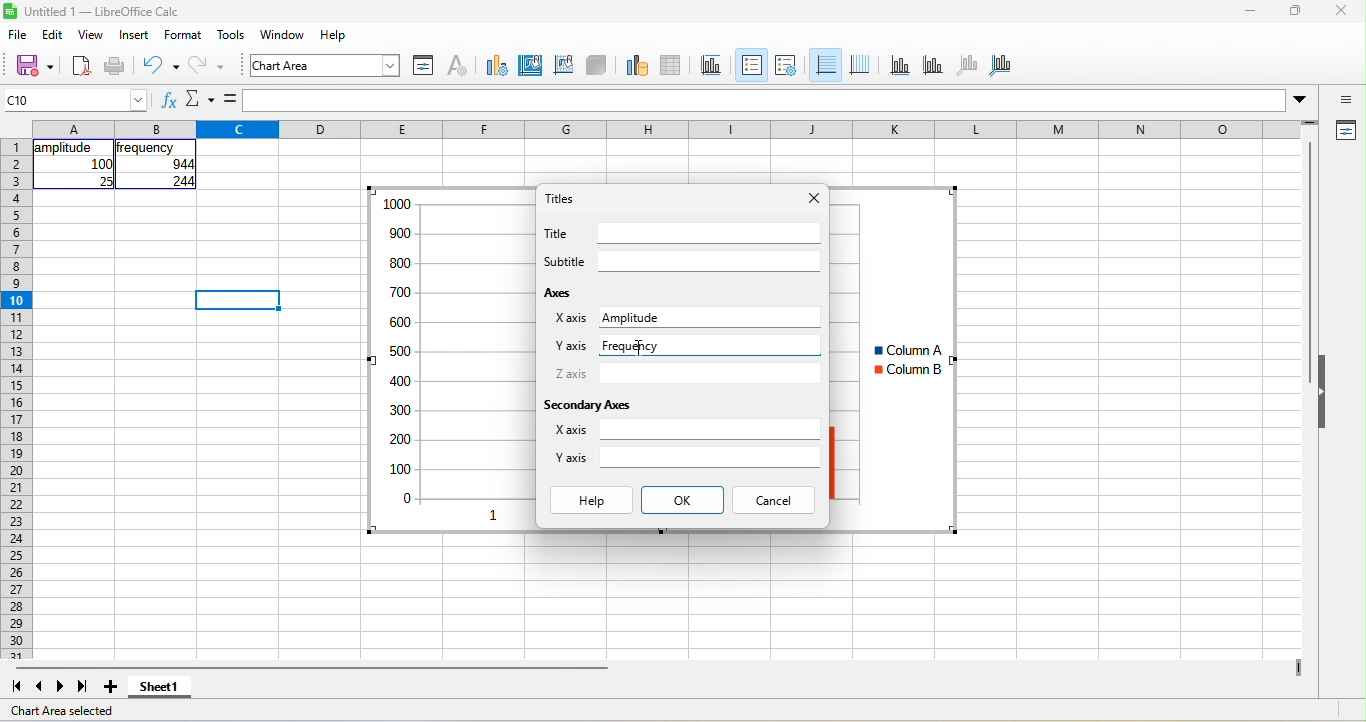  I want to click on first sheet, so click(16, 687).